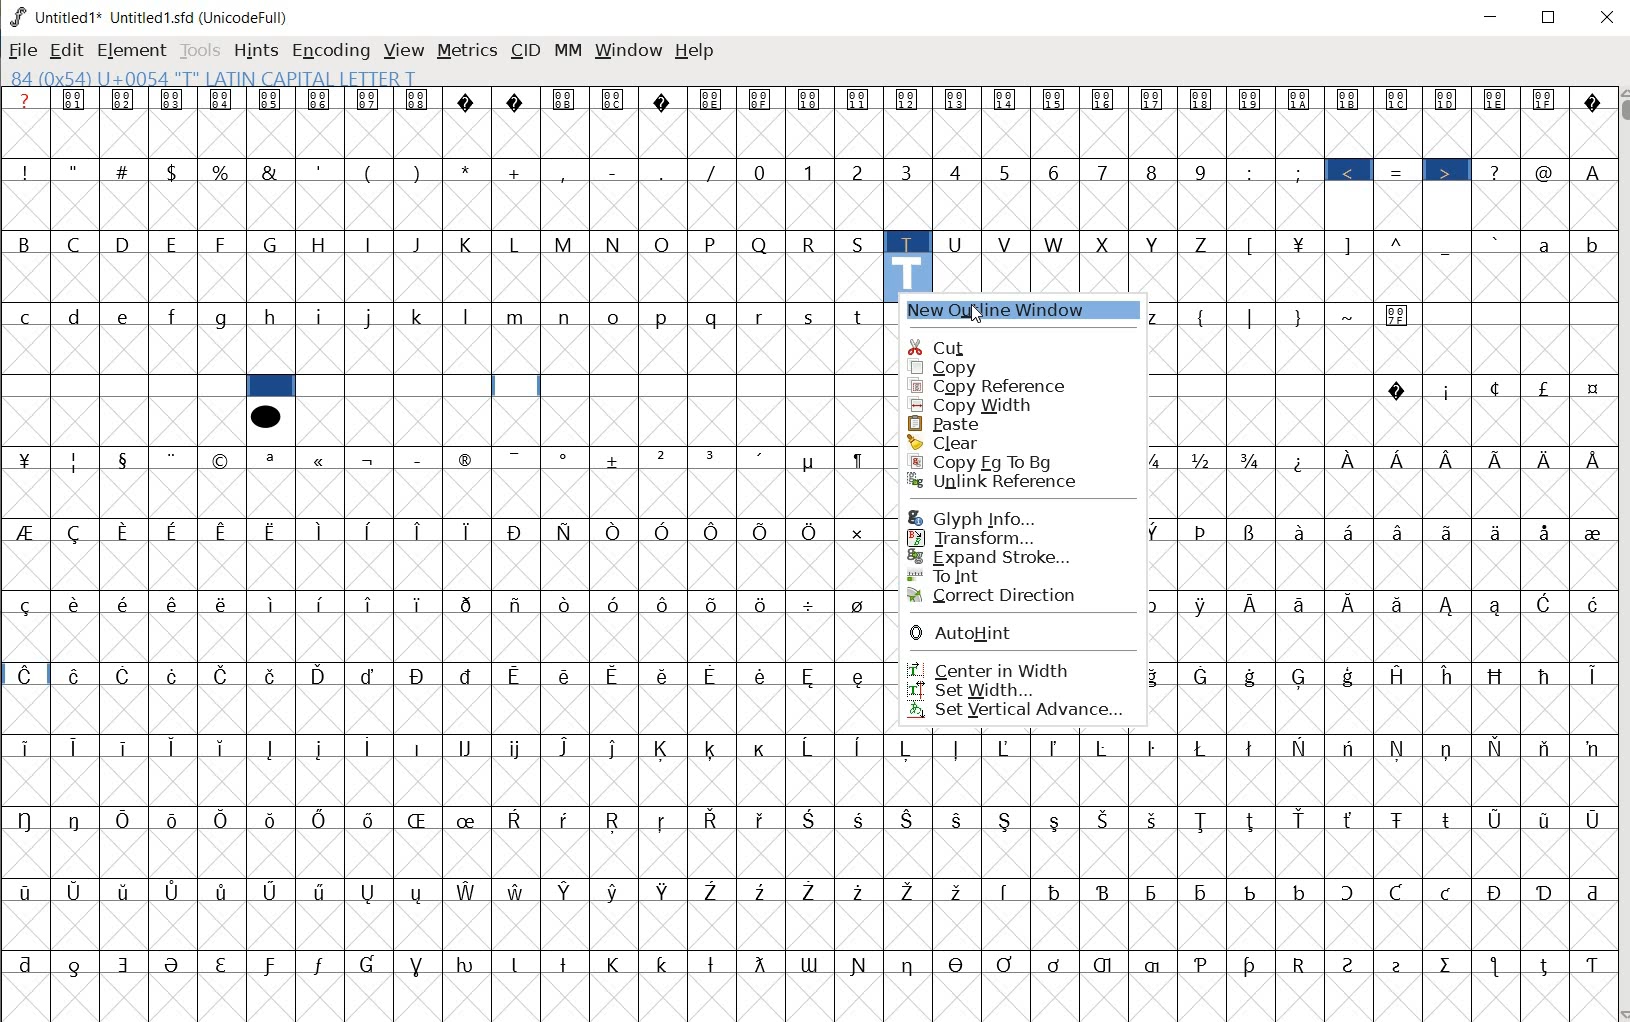 This screenshot has width=1630, height=1022. I want to click on ;, so click(1301, 172).